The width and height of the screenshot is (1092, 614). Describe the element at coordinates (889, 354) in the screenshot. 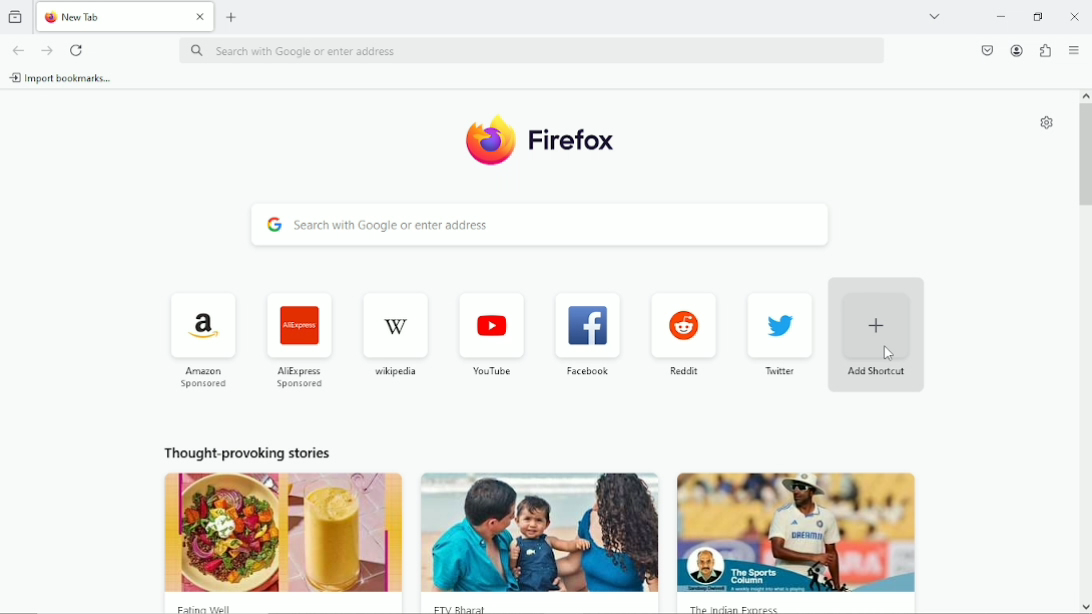

I see `Cursor Position` at that location.